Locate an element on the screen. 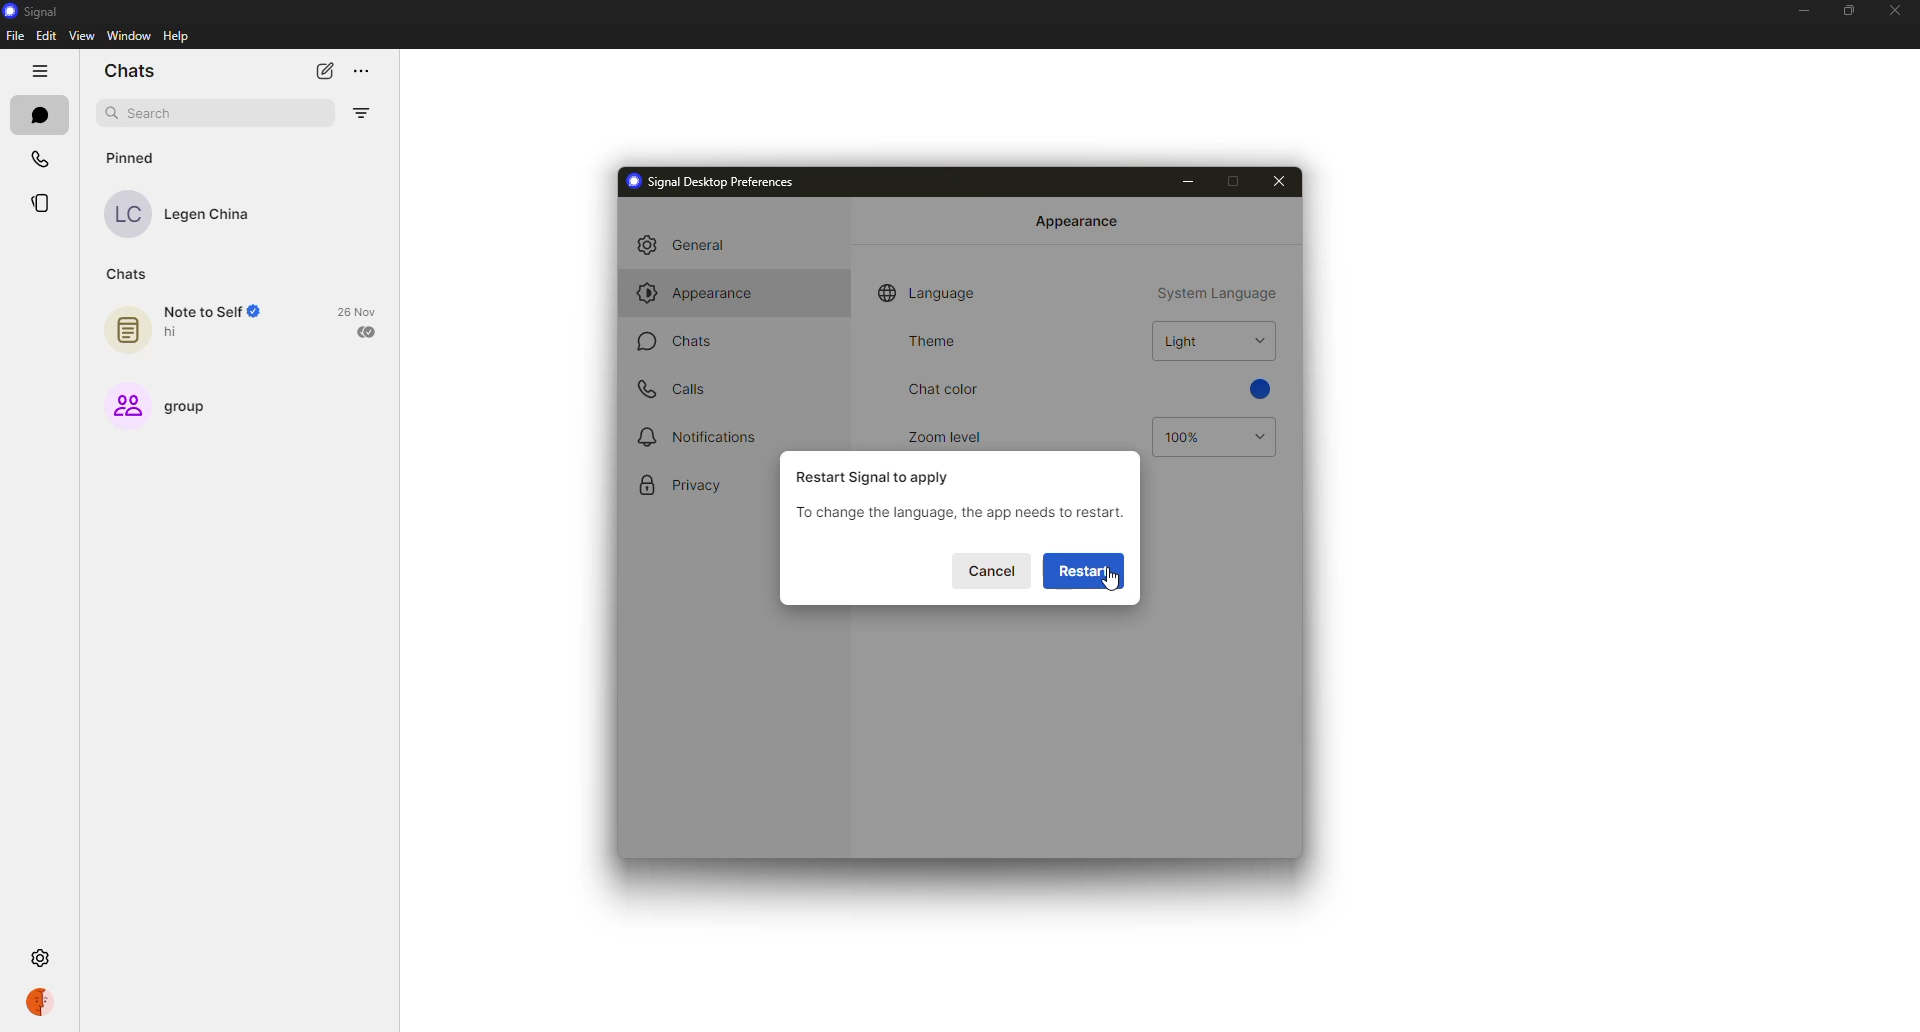 The width and height of the screenshot is (1920, 1032). new chat is located at coordinates (325, 72).